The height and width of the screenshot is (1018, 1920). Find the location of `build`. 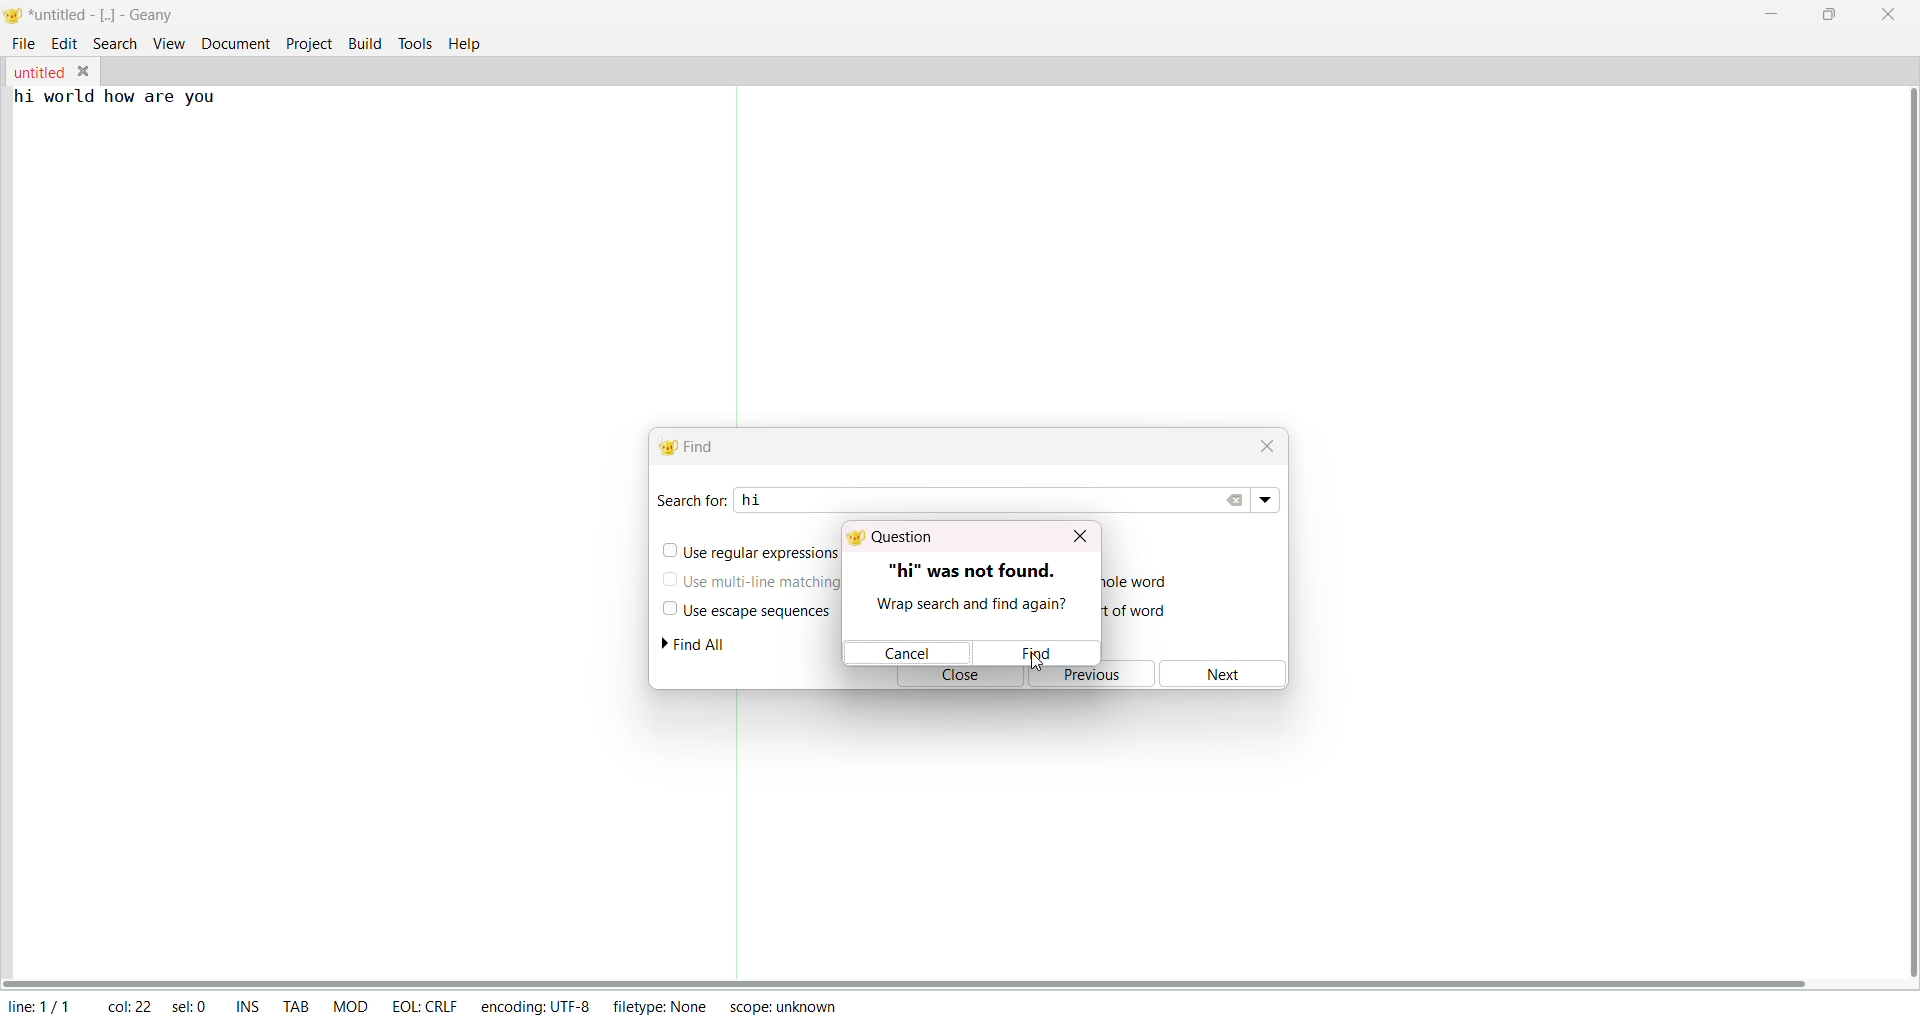

build is located at coordinates (363, 42).